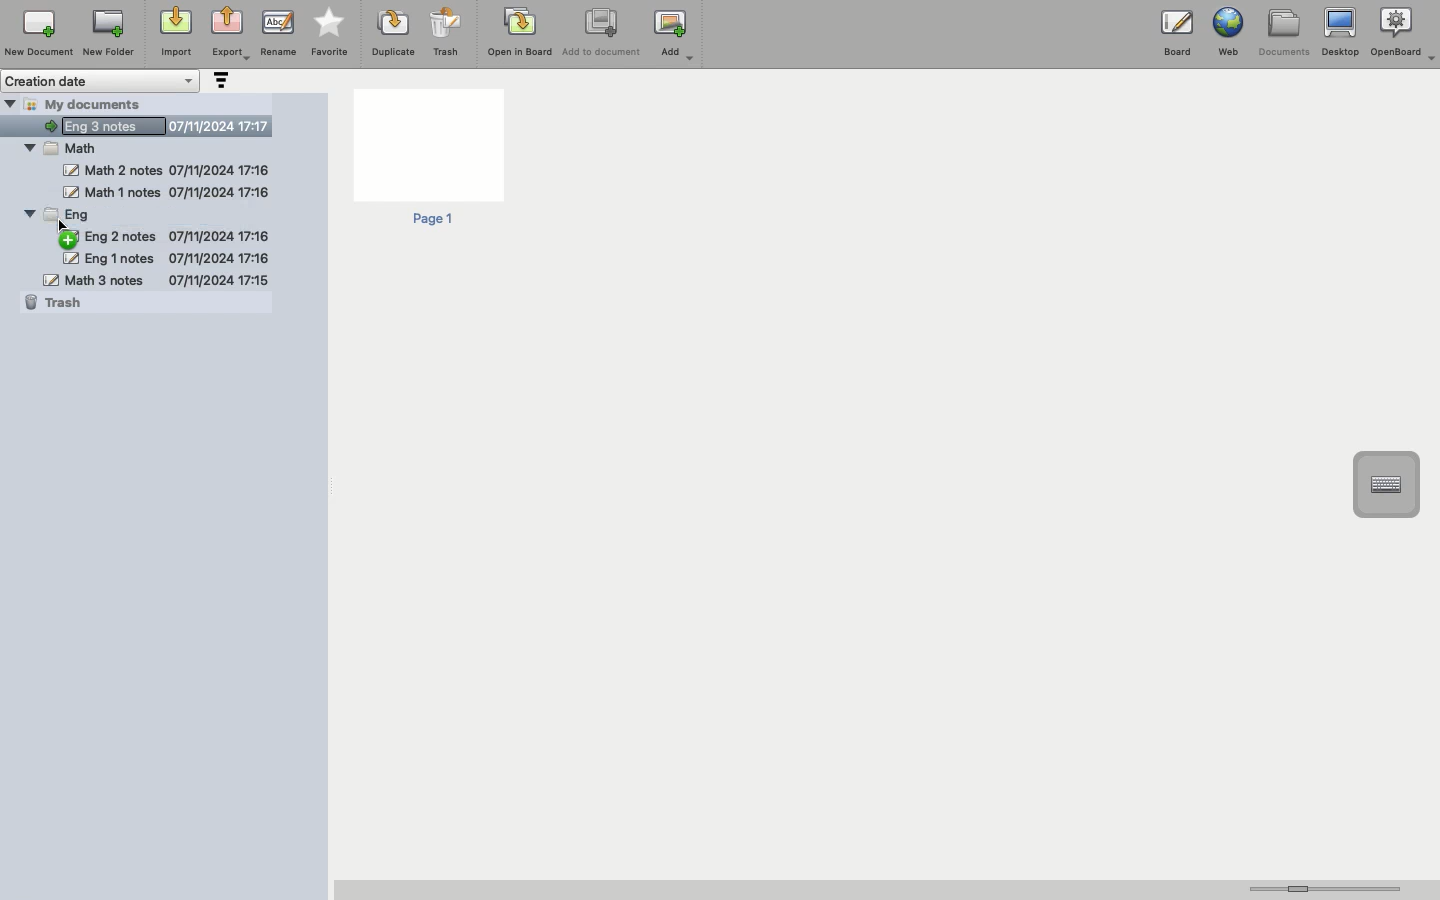 Image resolution: width=1440 pixels, height=900 pixels. What do you see at coordinates (156, 279) in the screenshot?
I see `Math 3 notes` at bounding box center [156, 279].